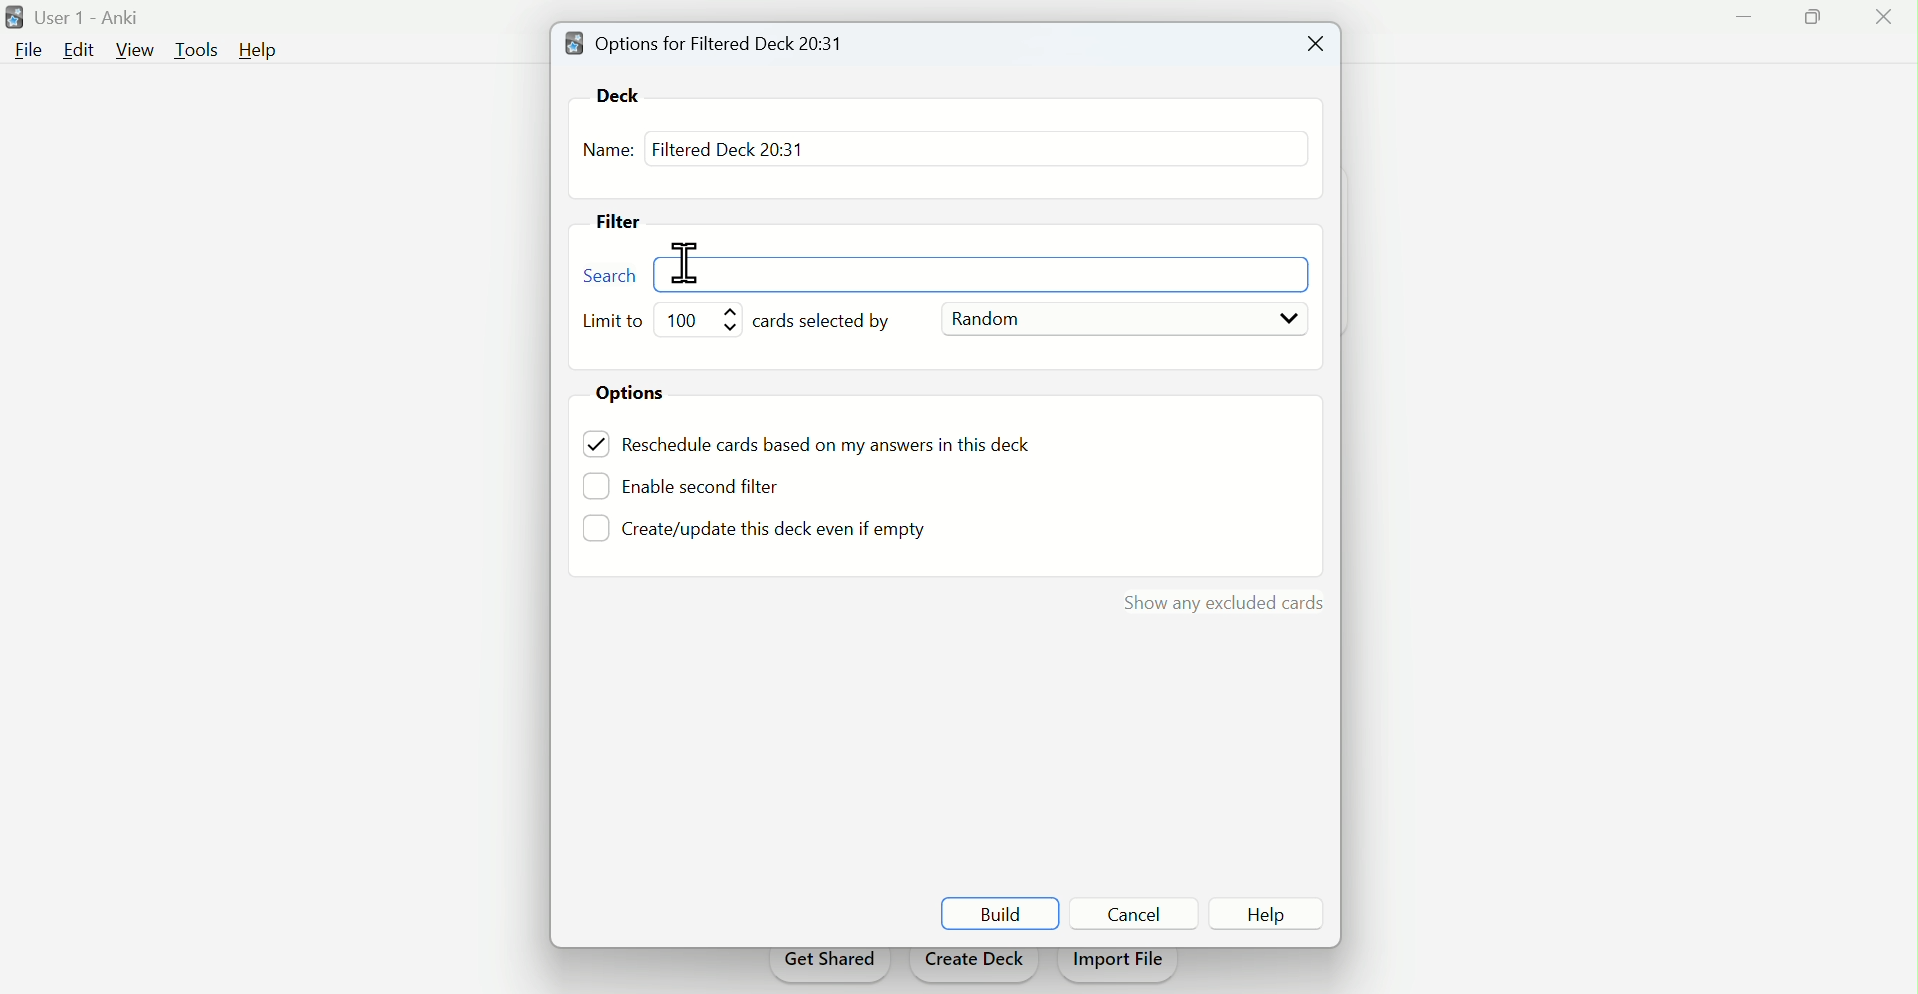  What do you see at coordinates (828, 966) in the screenshot?
I see `Get shared` at bounding box center [828, 966].